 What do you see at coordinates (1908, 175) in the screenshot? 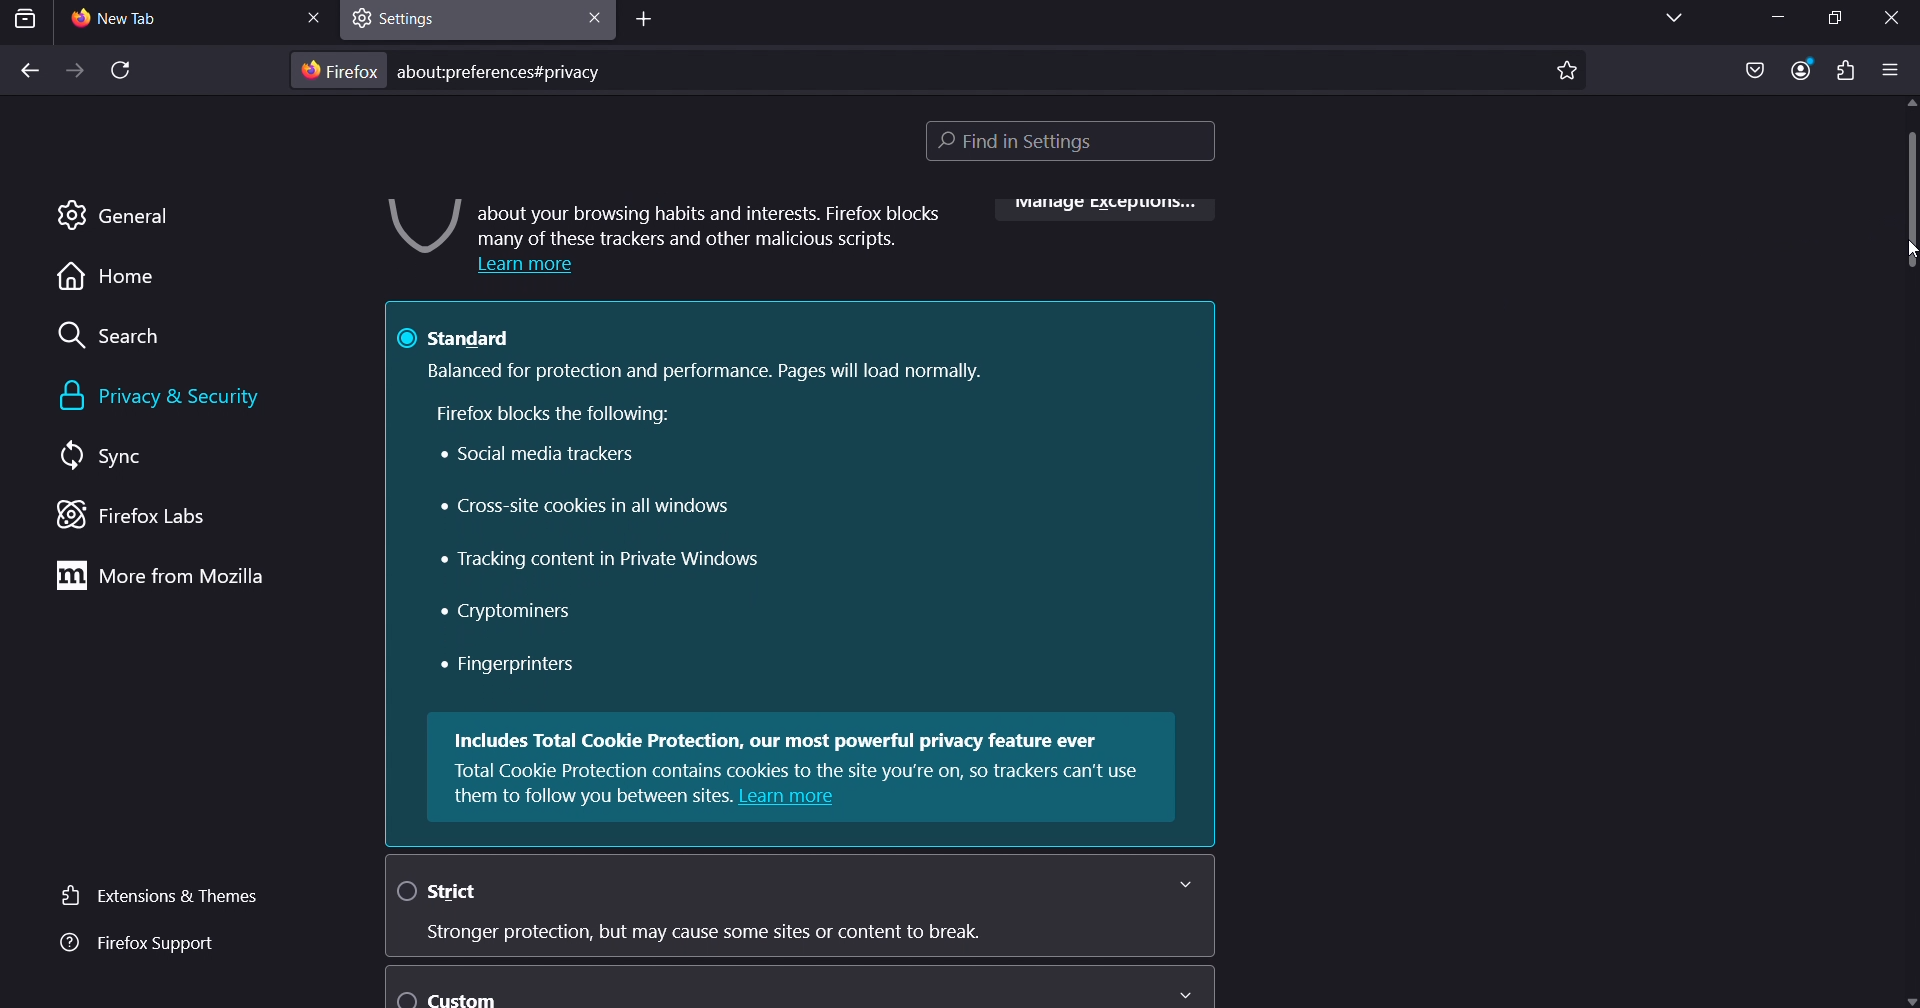
I see `scrollbar` at bounding box center [1908, 175].